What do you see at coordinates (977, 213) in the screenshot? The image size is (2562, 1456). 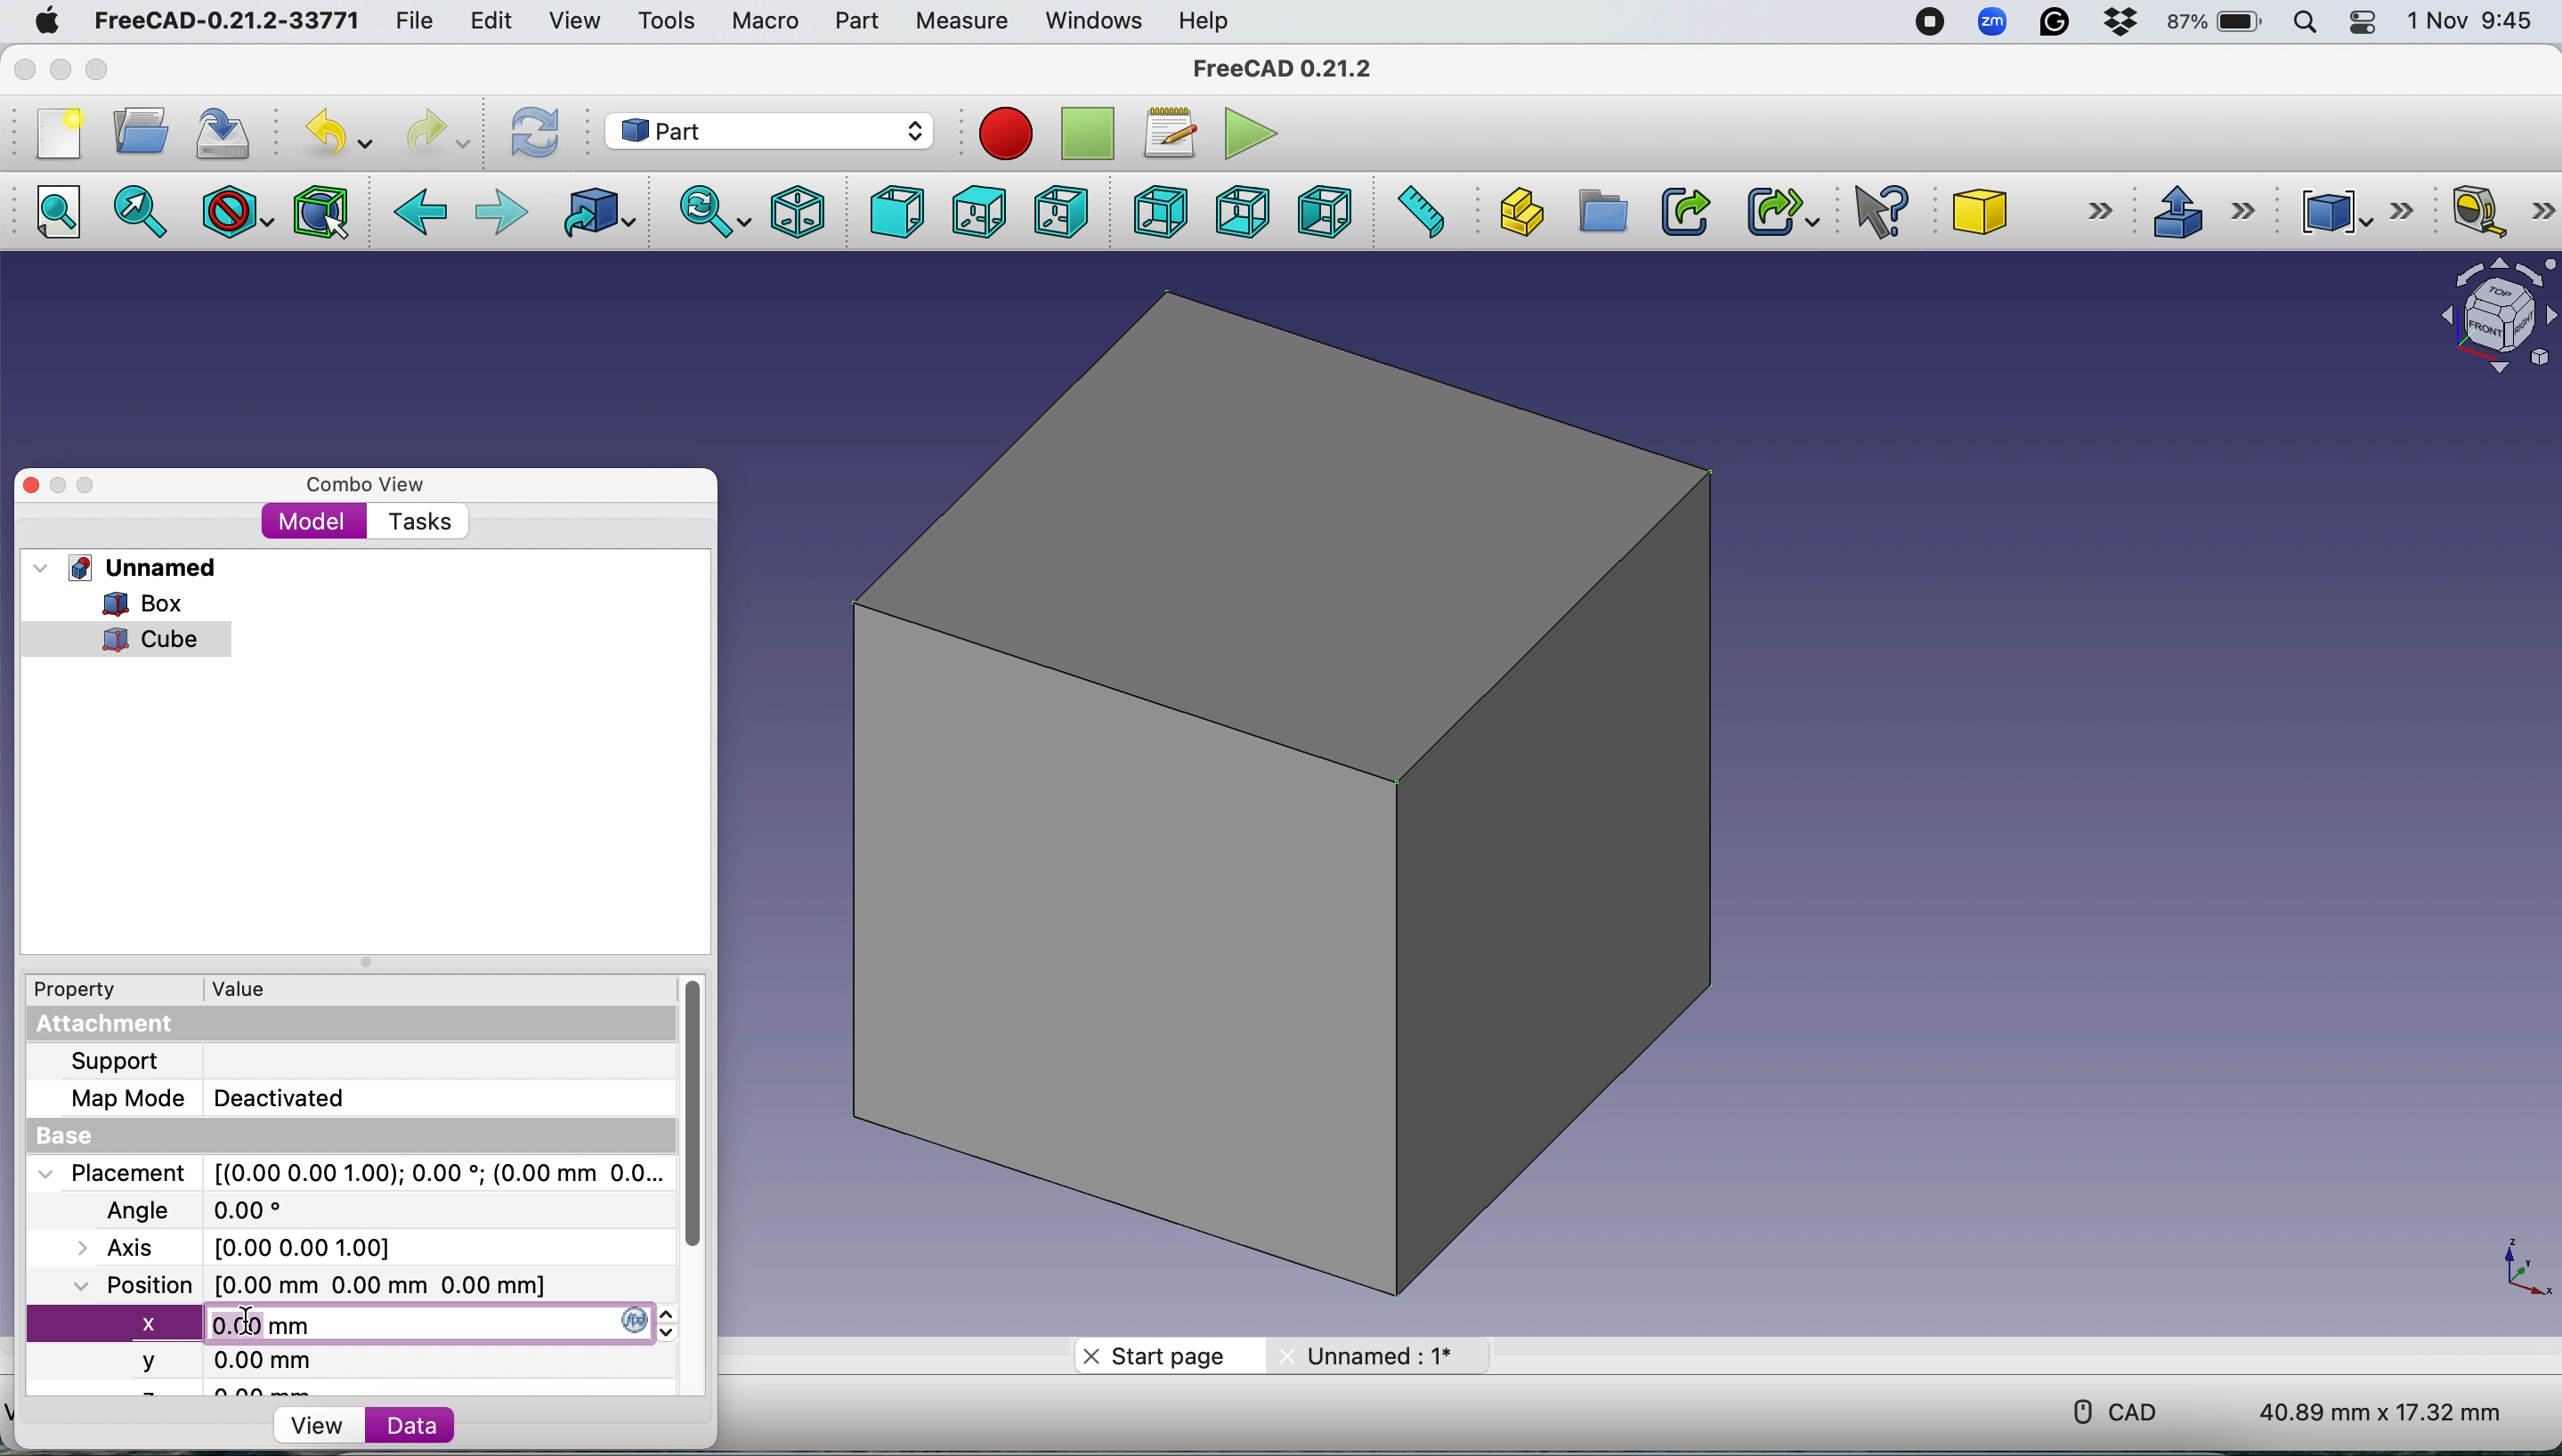 I see `Top` at bounding box center [977, 213].